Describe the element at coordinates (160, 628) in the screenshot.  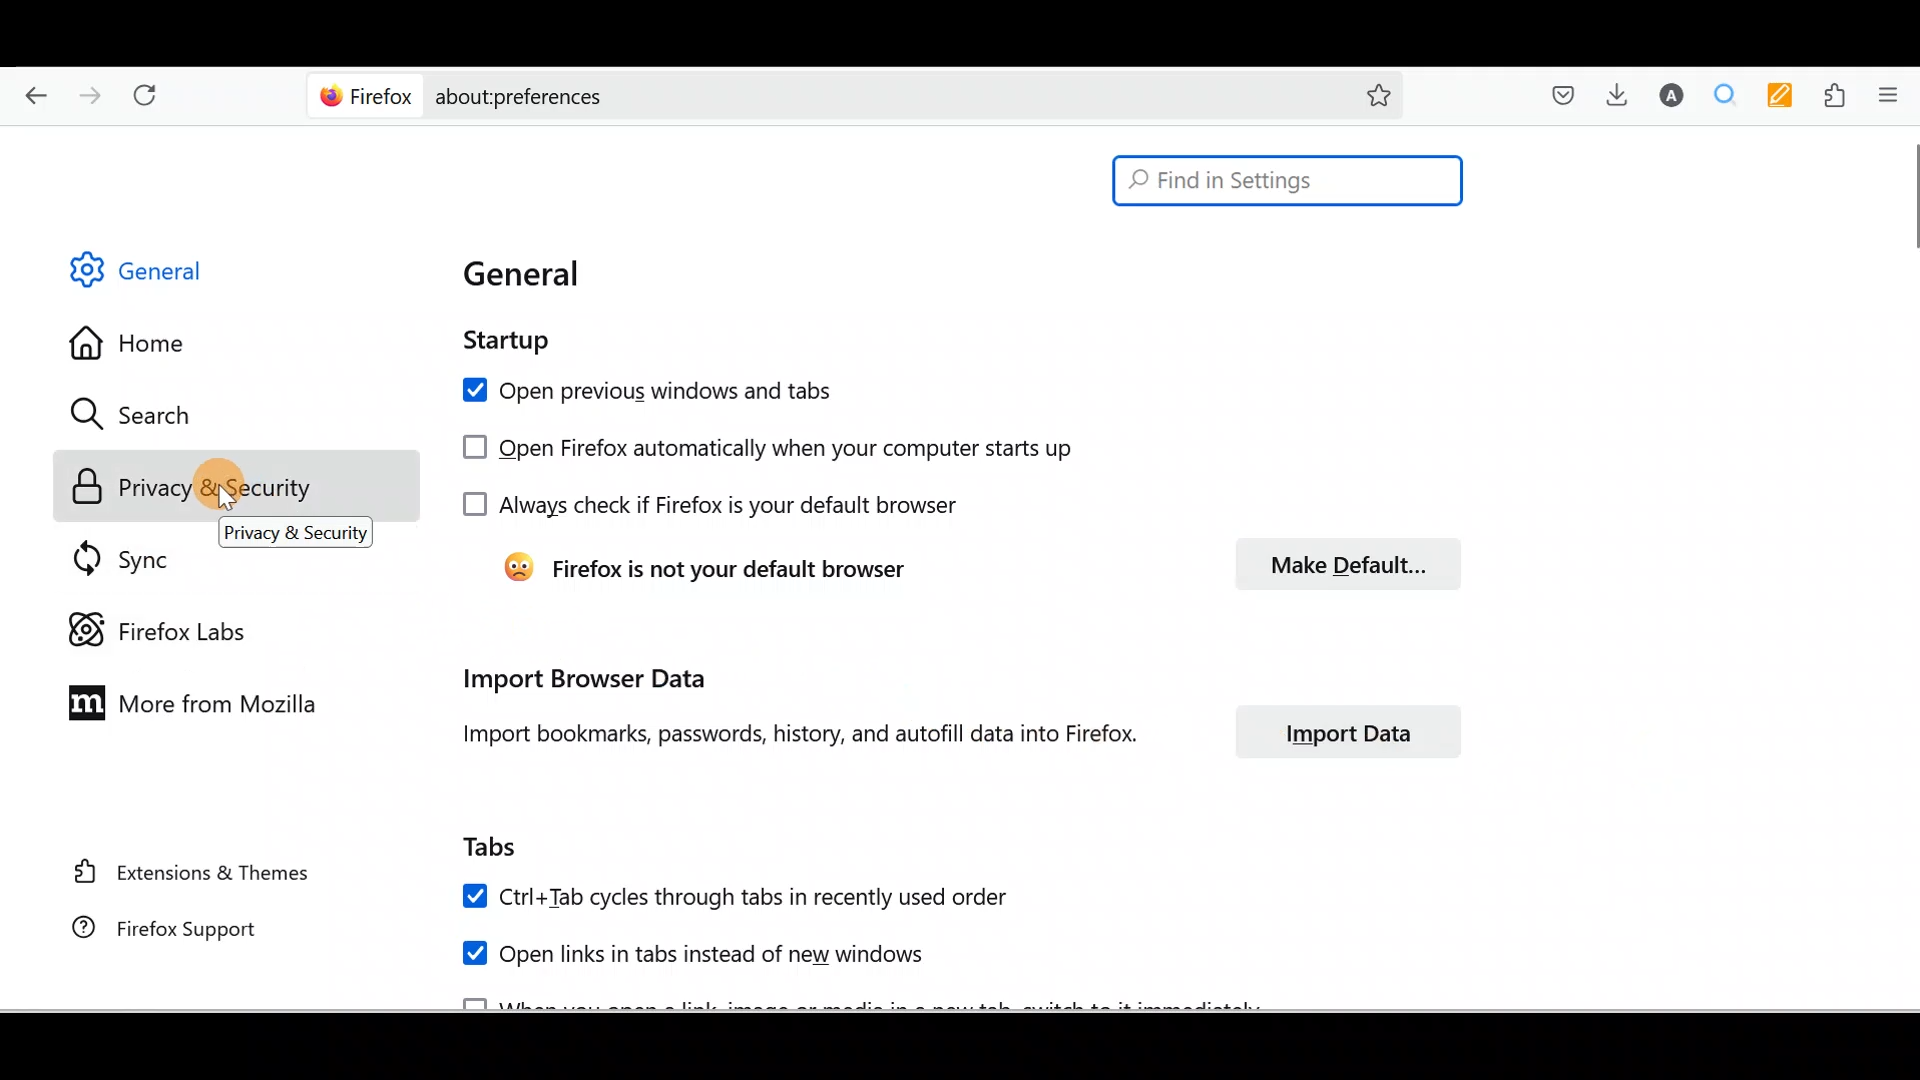
I see `Firefox labs` at that location.